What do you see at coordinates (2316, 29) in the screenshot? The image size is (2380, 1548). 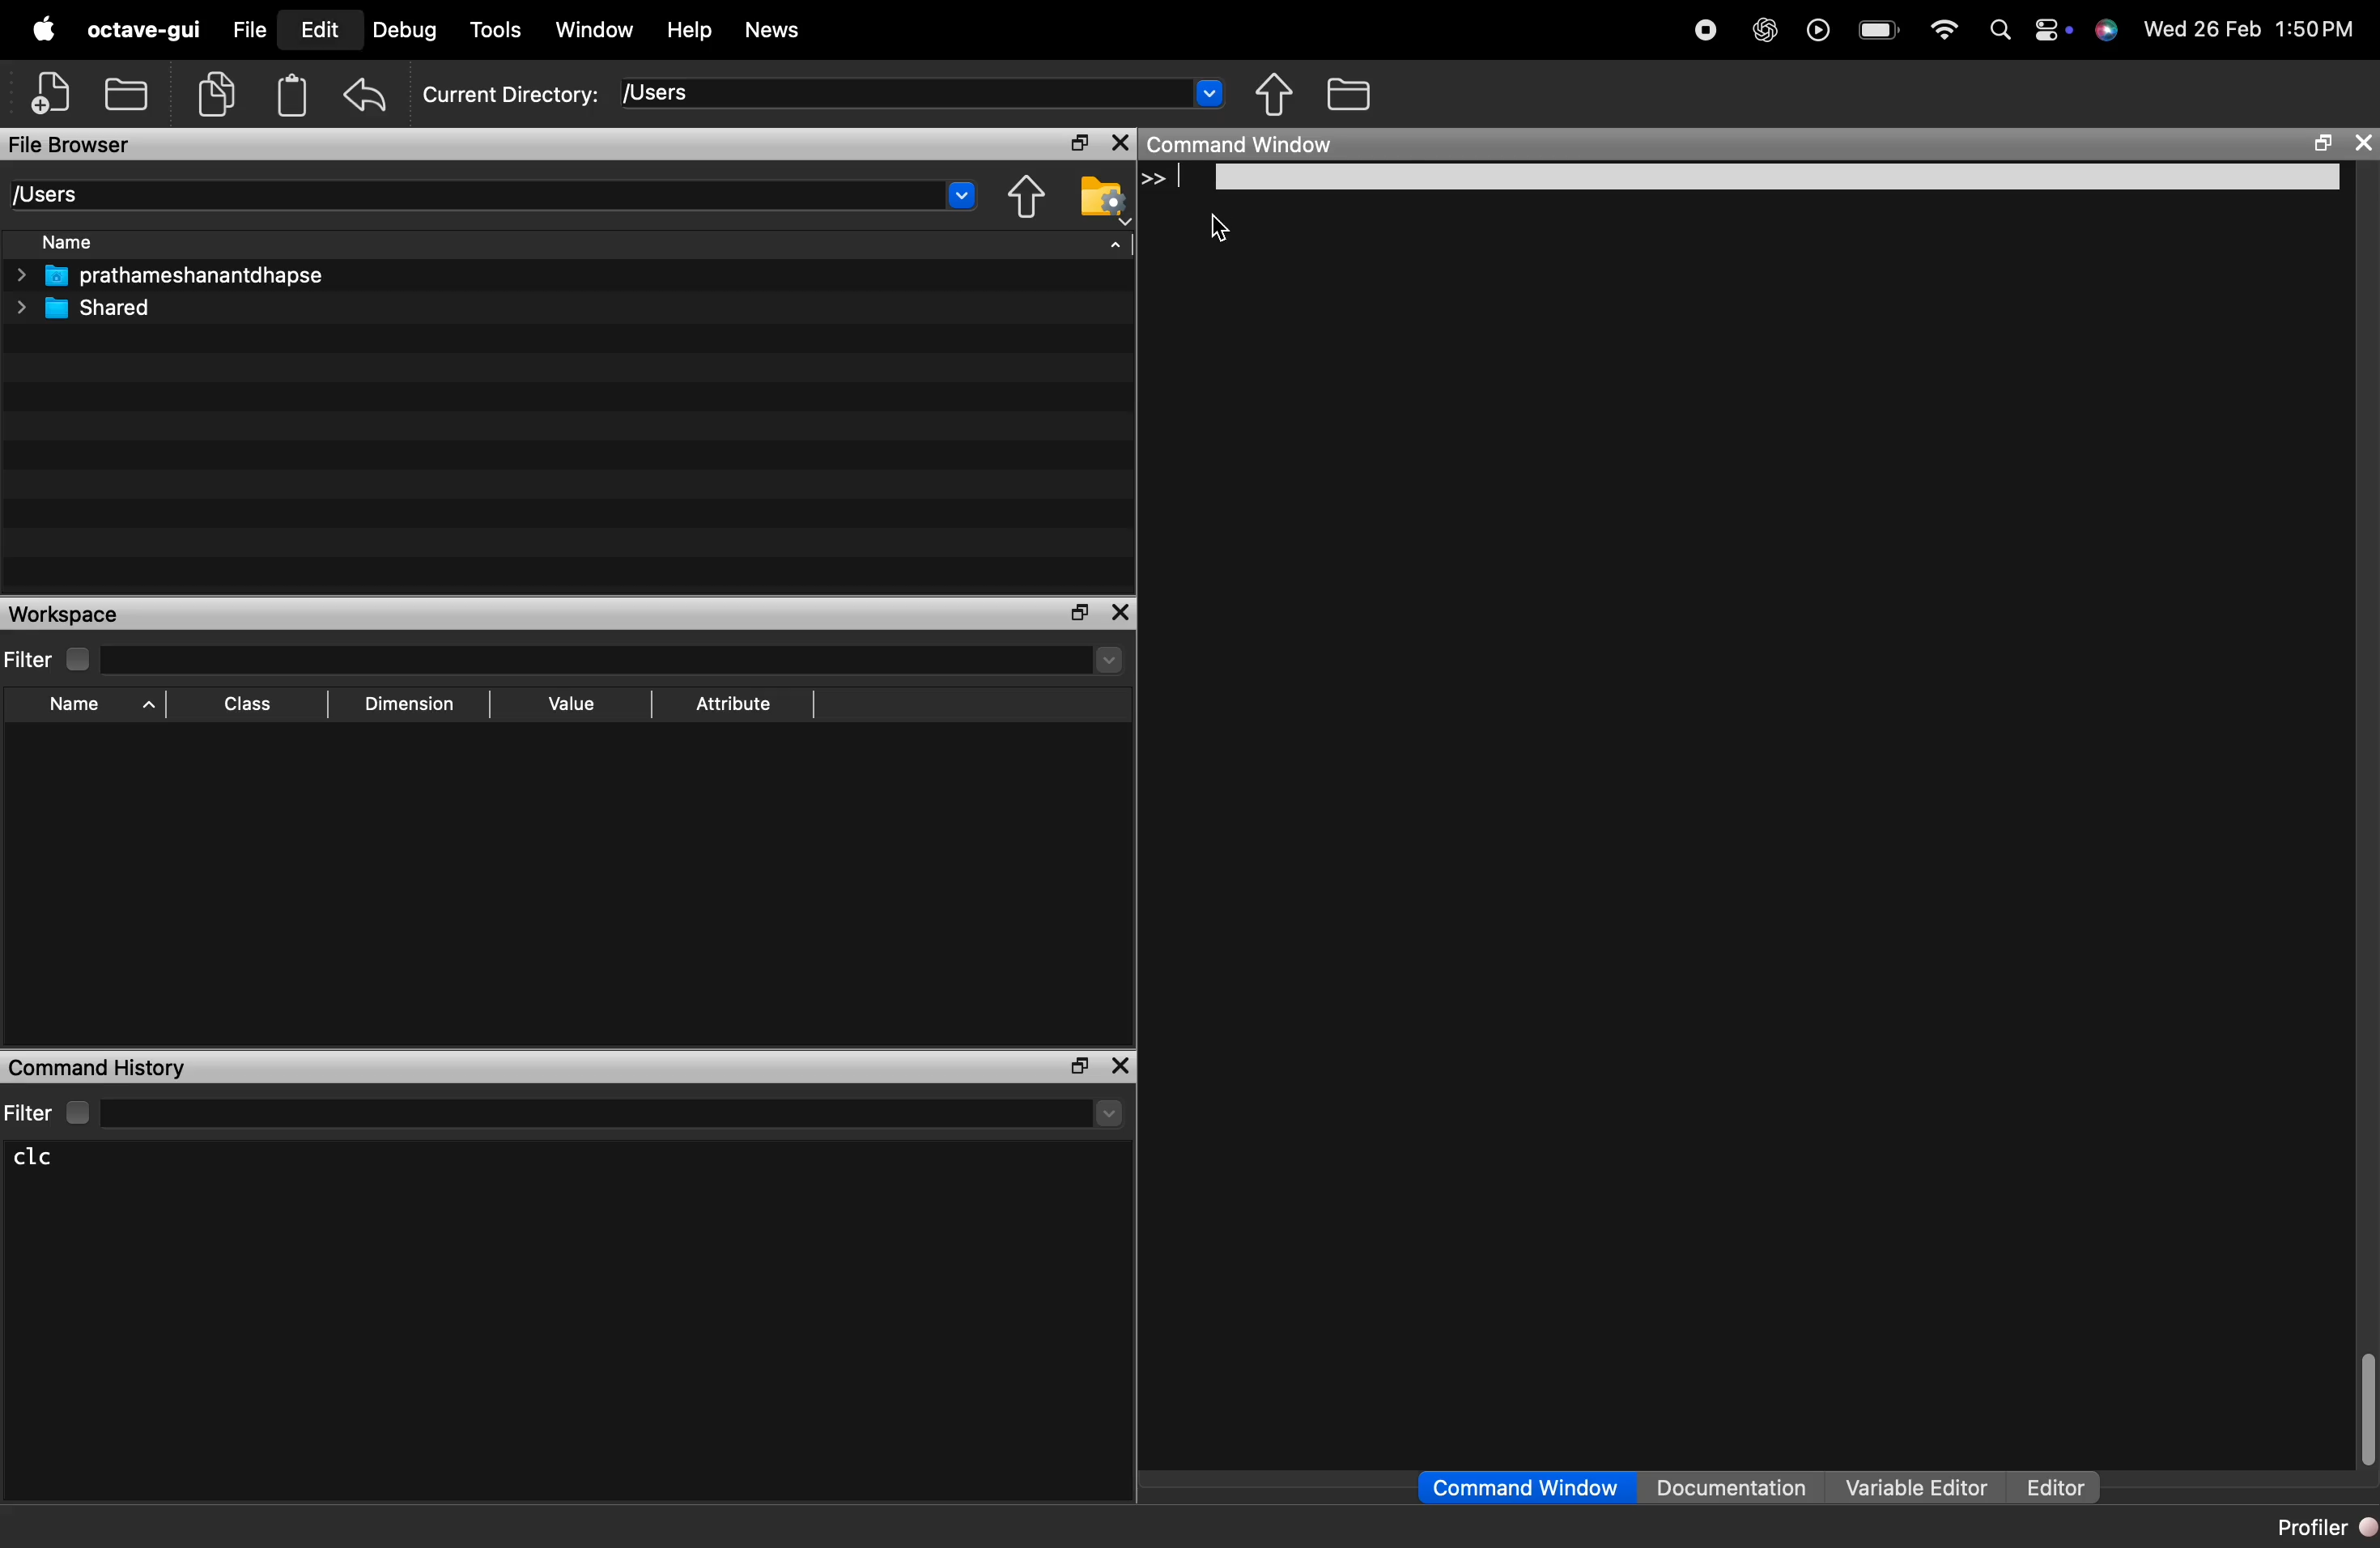 I see `1:50PM` at bounding box center [2316, 29].